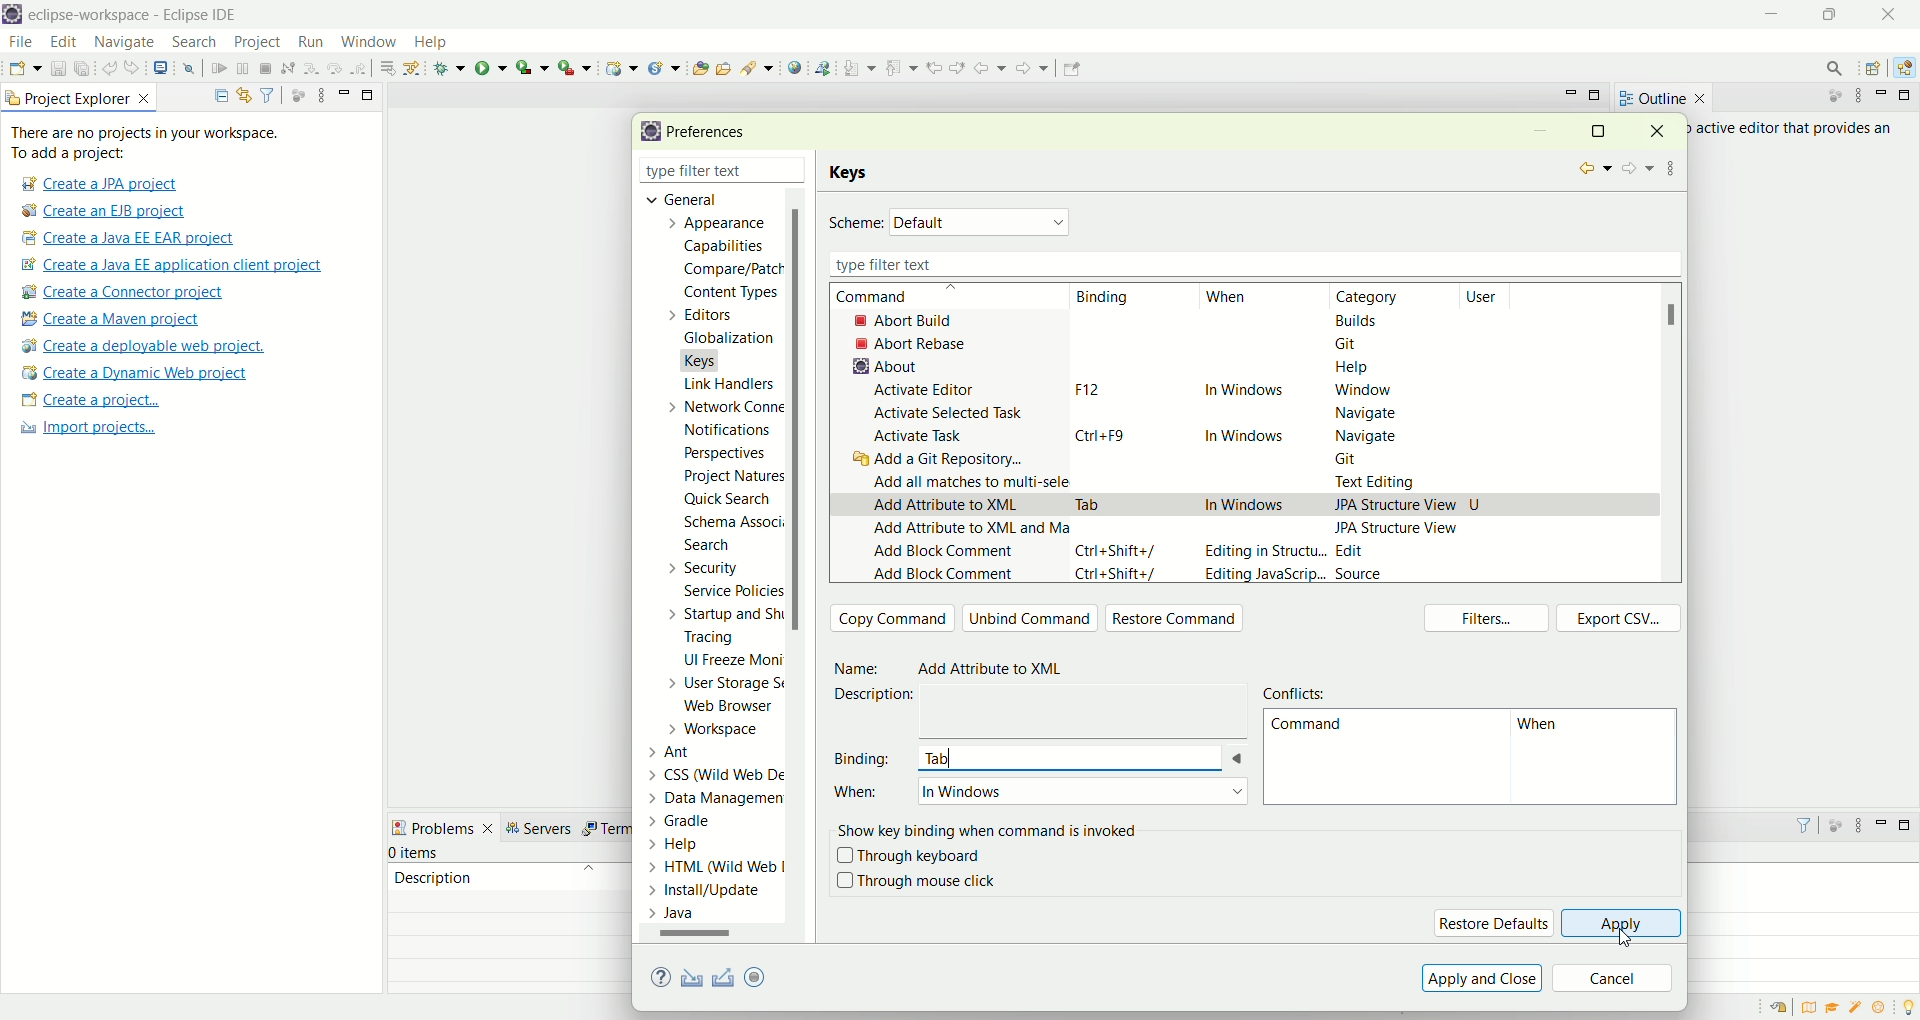 This screenshot has width=1920, height=1020. I want to click on file, so click(19, 43).